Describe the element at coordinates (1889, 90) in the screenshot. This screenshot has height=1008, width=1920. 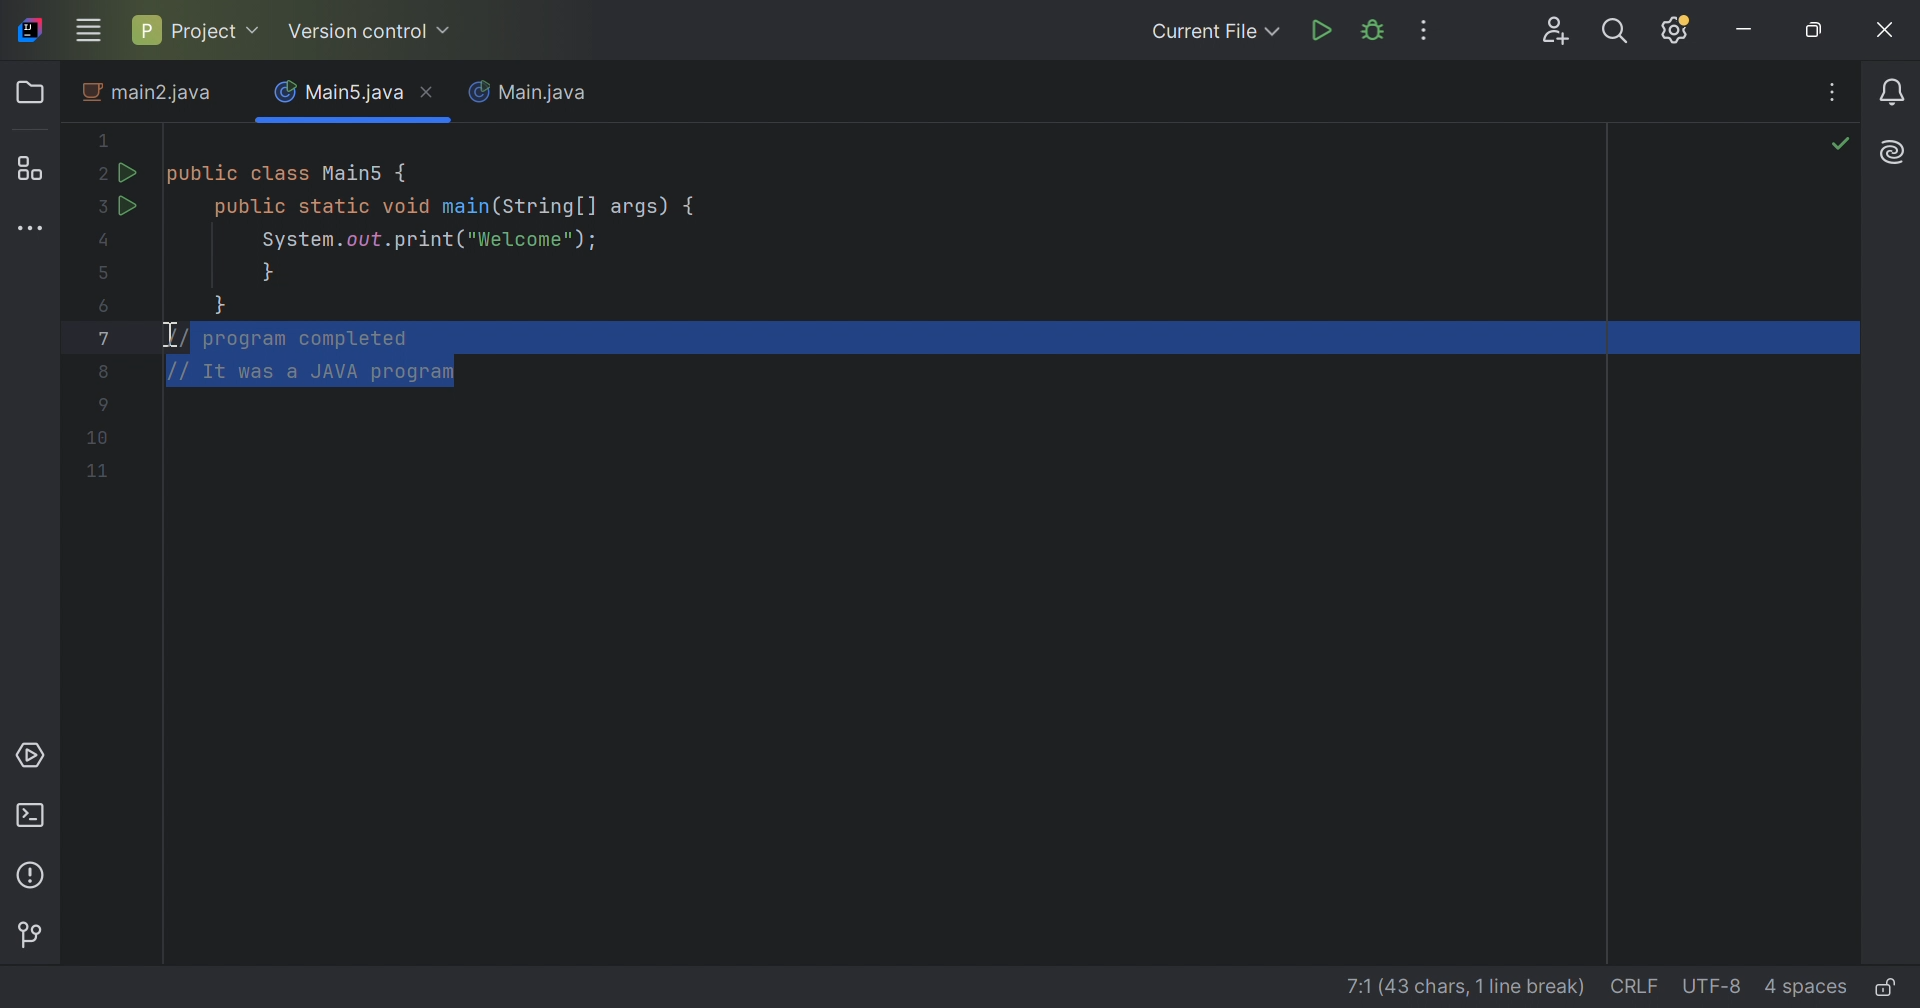
I see `Notifications` at that location.